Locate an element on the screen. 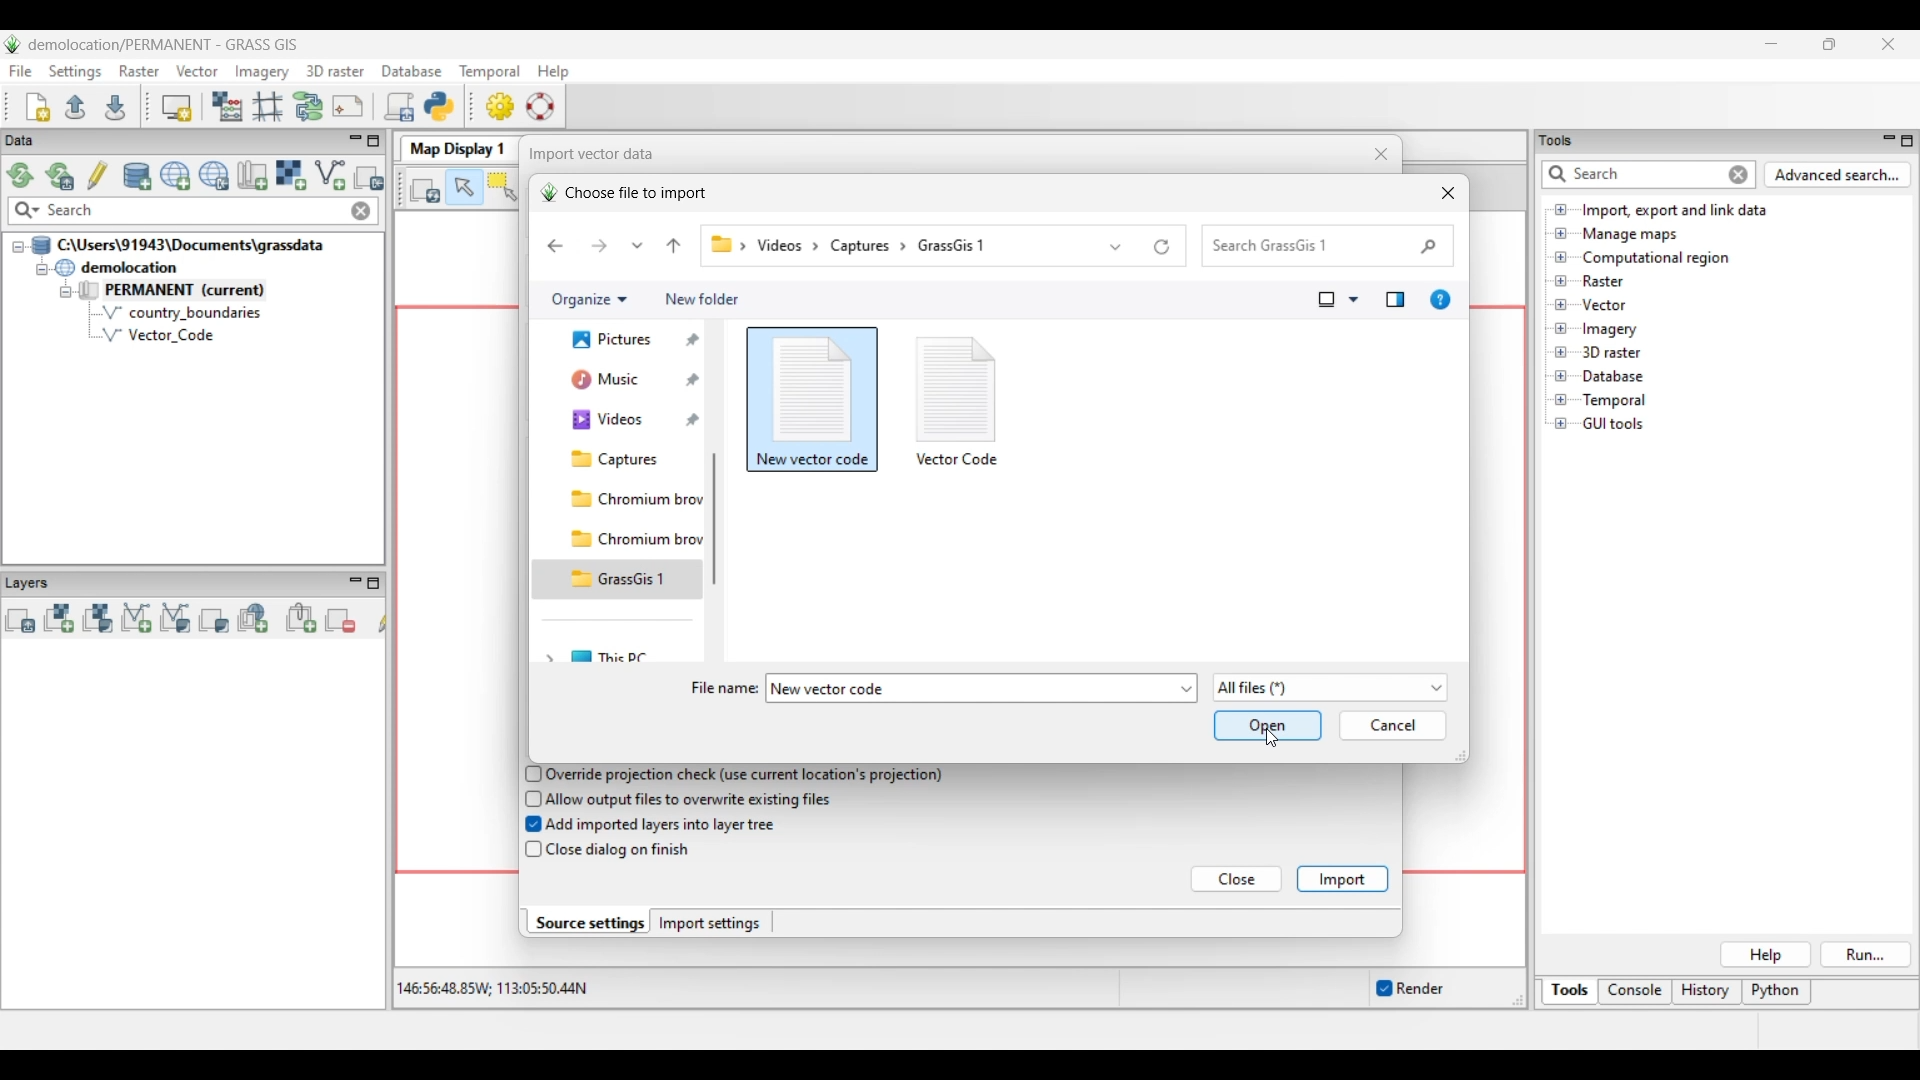 Image resolution: width=1920 pixels, height=1080 pixels. Save current workspace to file is located at coordinates (115, 106).